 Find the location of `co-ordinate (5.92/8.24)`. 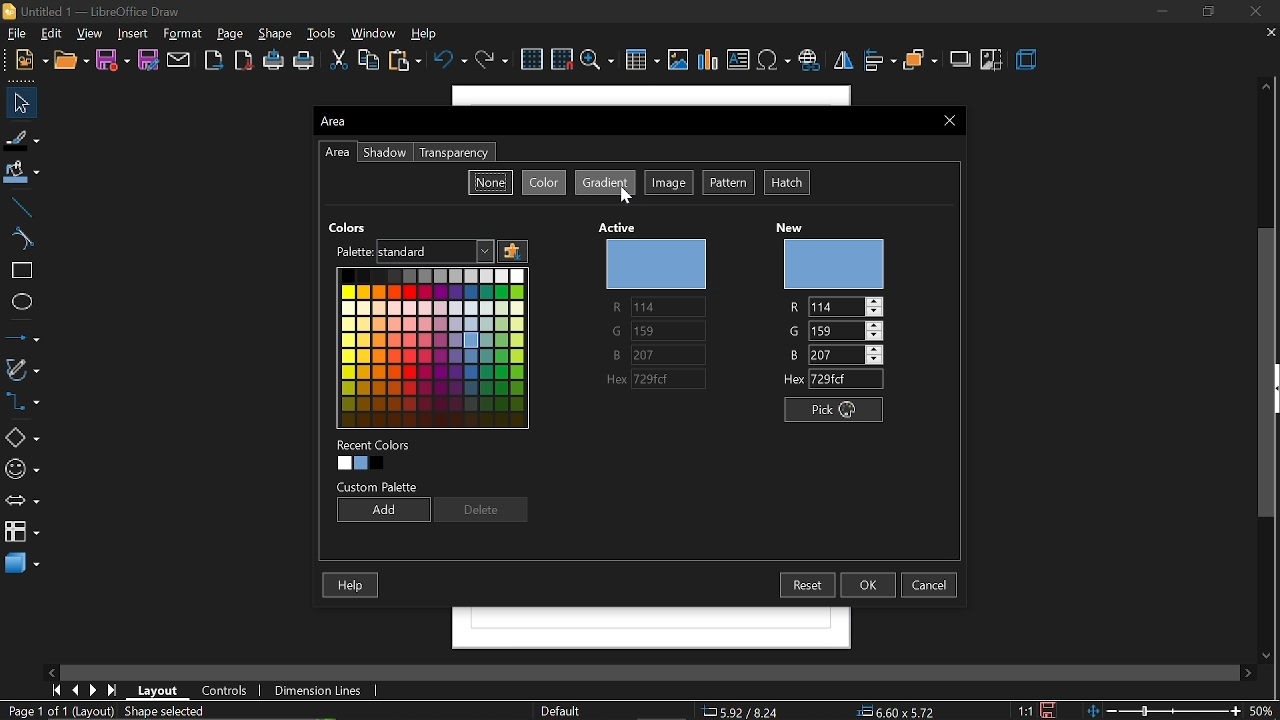

co-ordinate (5.92/8.24) is located at coordinates (748, 710).